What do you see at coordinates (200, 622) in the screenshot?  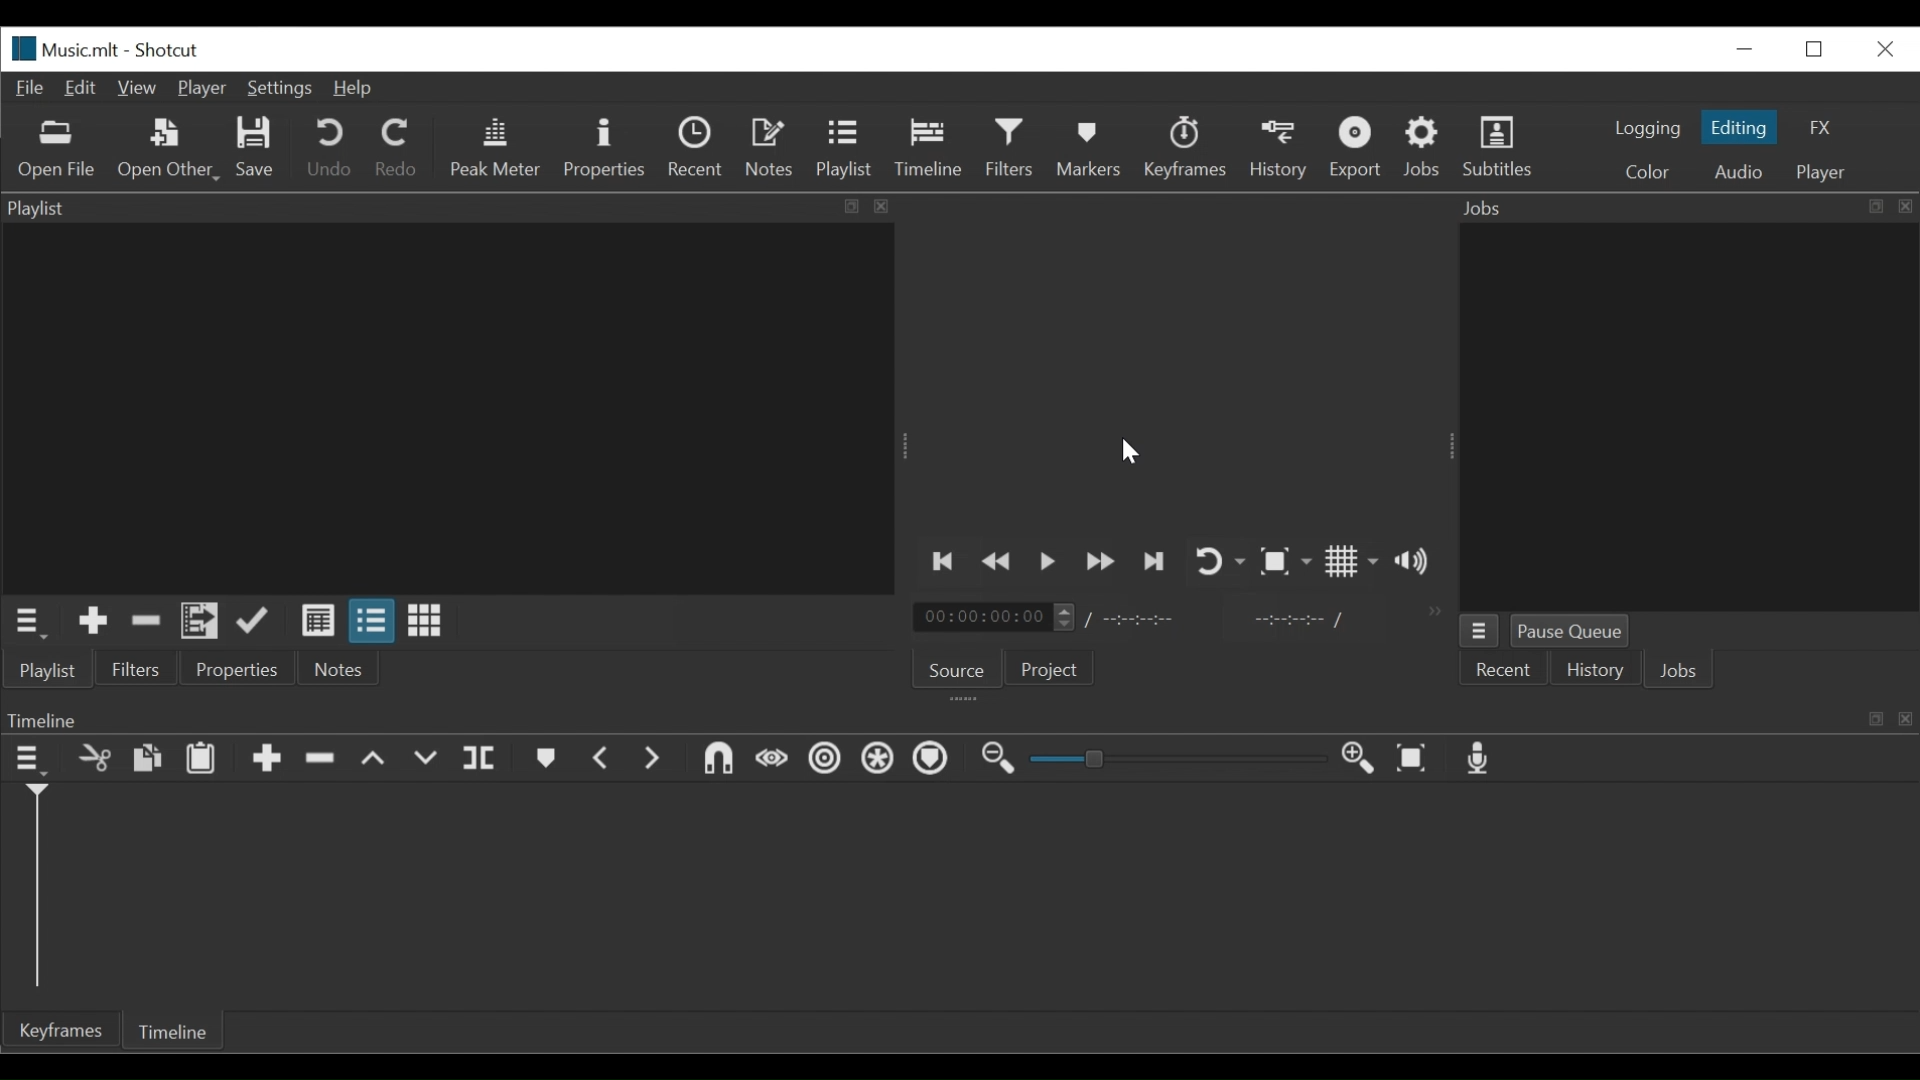 I see `Add files to the playlist` at bounding box center [200, 622].